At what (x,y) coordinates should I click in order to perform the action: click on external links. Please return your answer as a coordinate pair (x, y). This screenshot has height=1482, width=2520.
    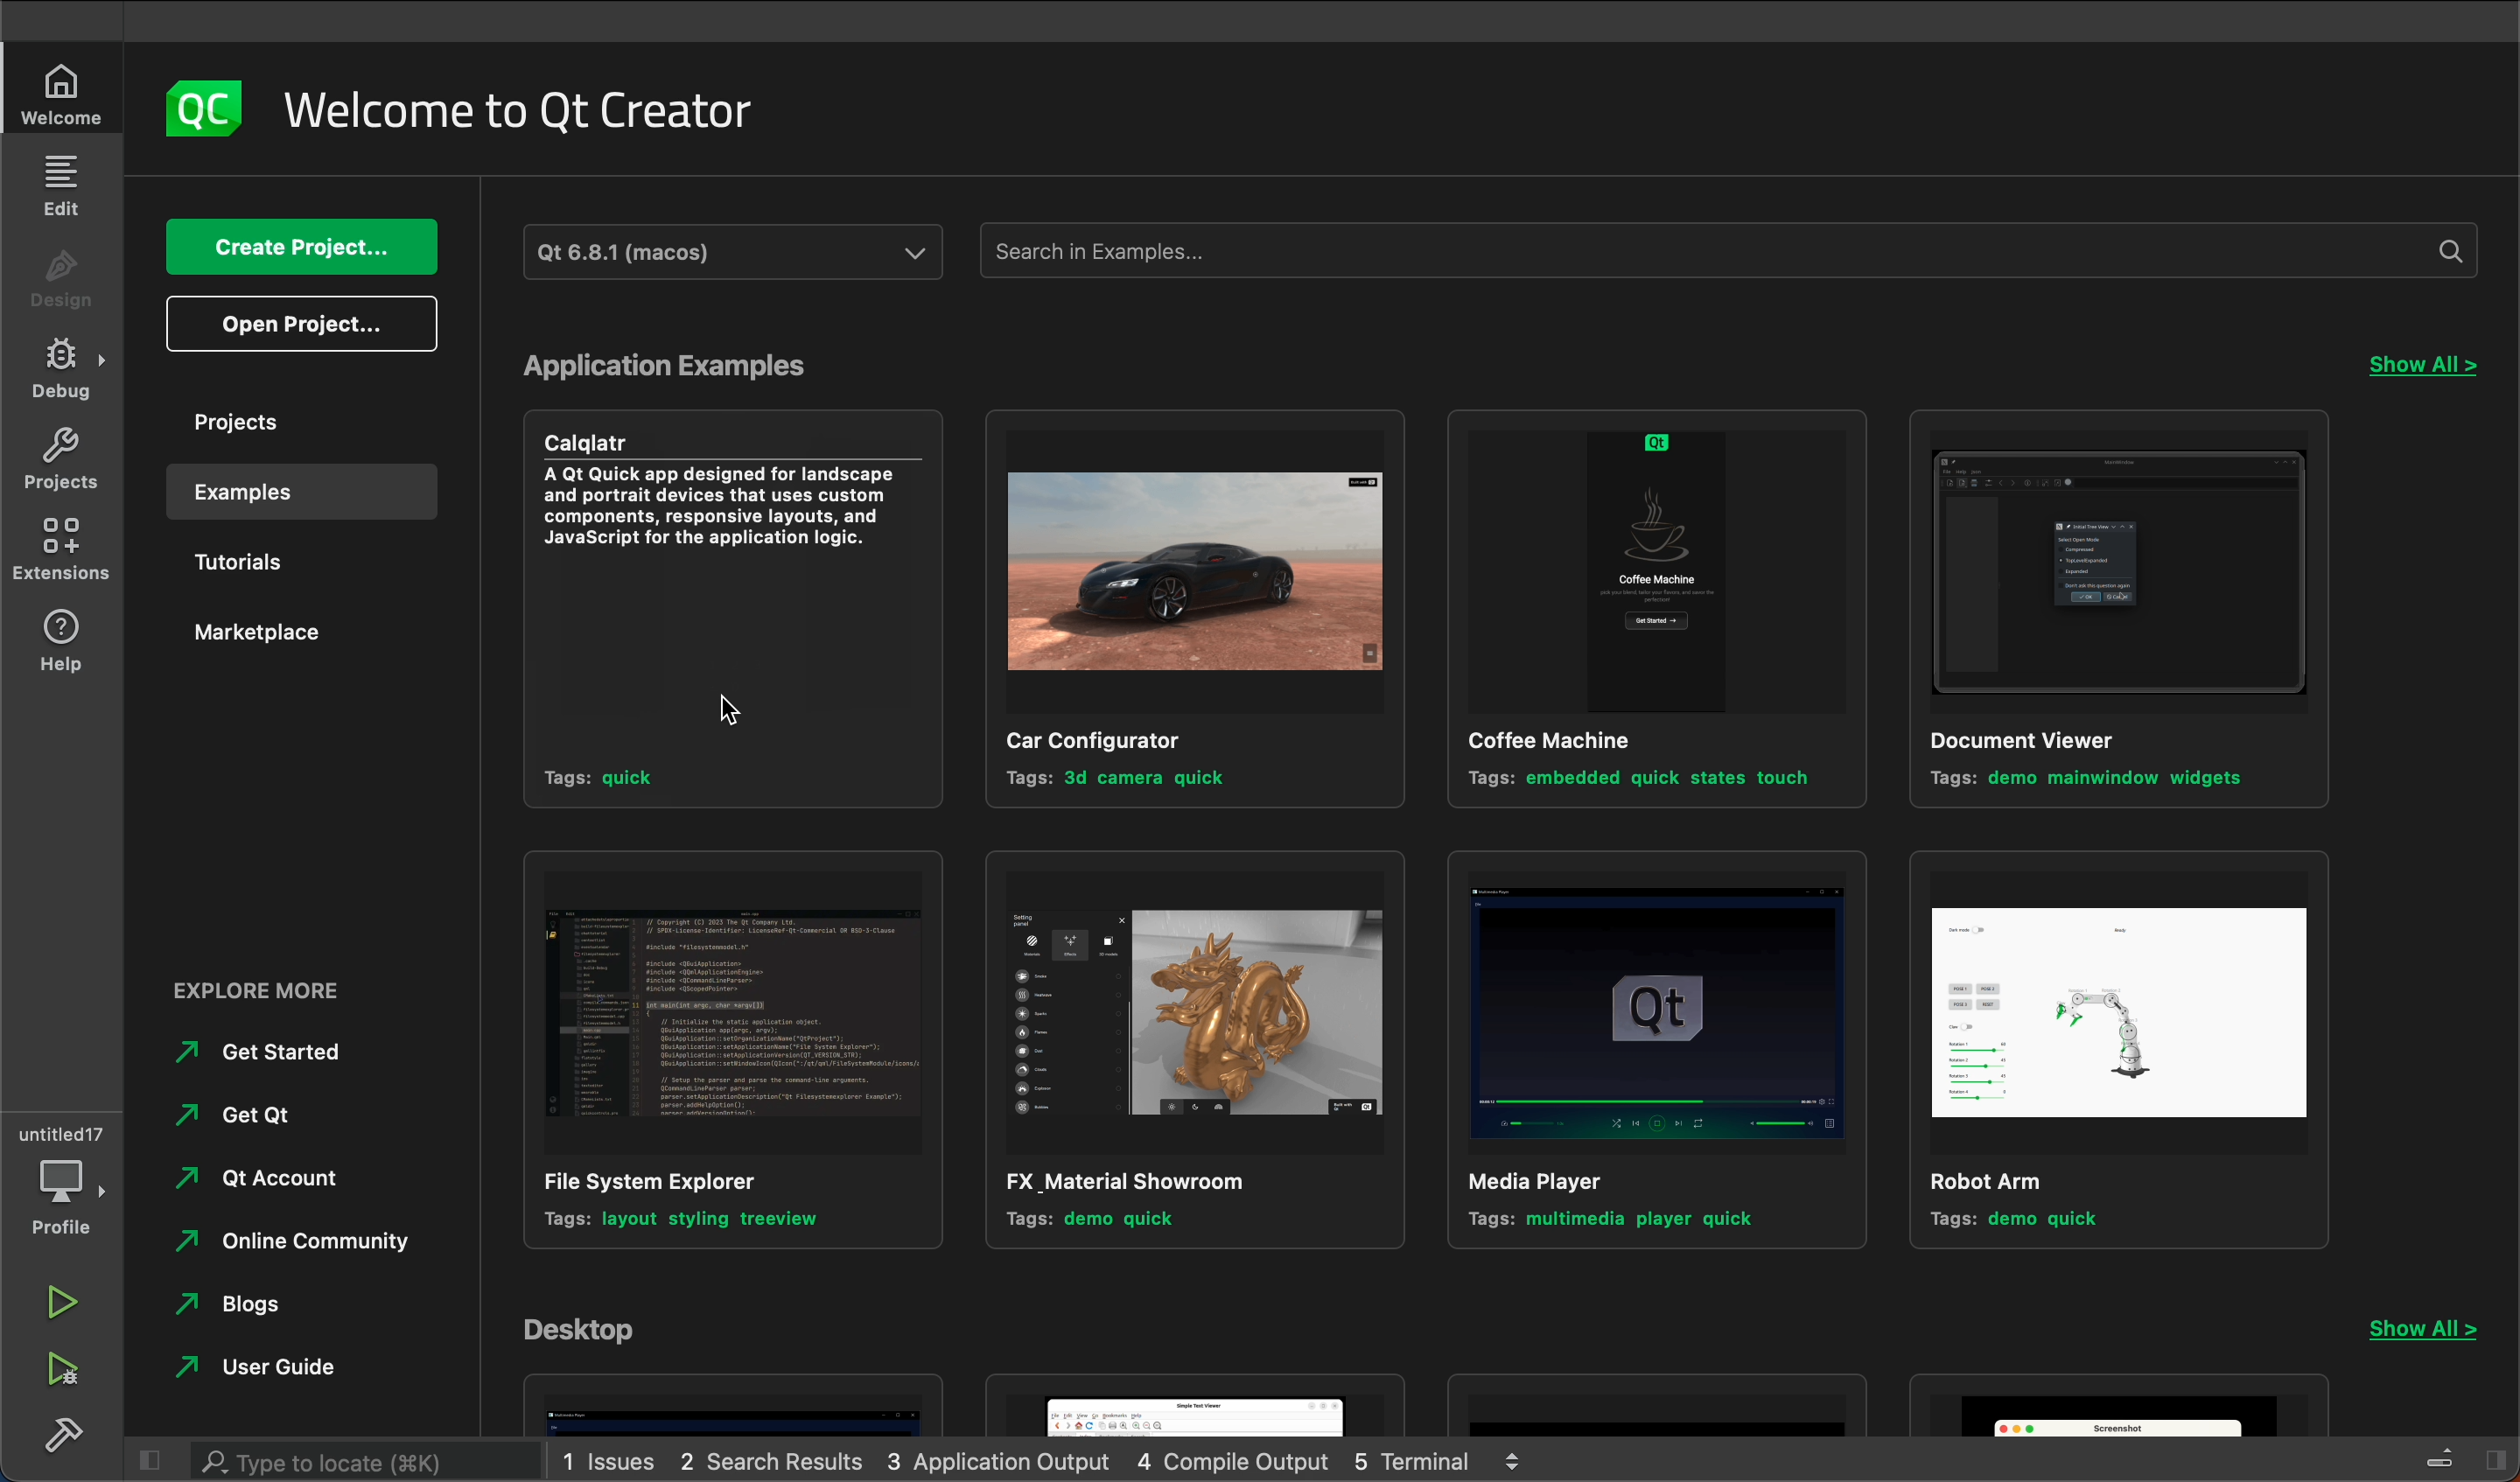
    Looking at the image, I should click on (314, 995).